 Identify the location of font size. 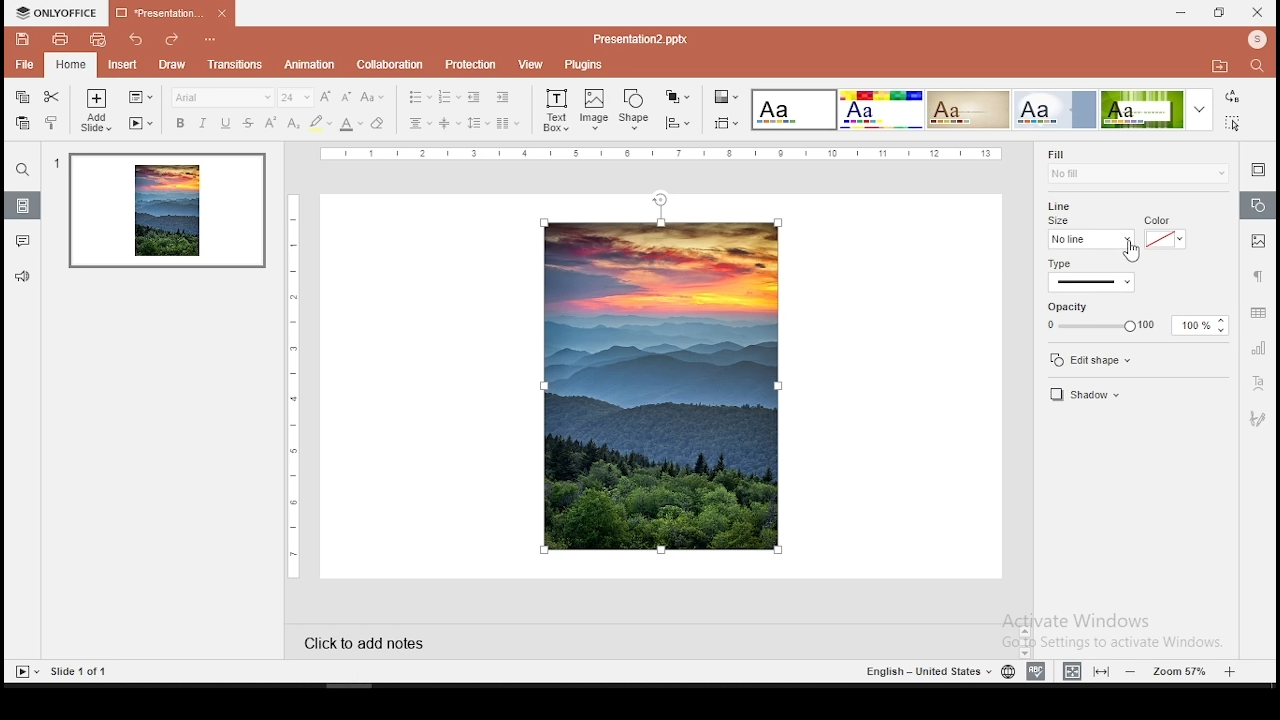
(296, 97).